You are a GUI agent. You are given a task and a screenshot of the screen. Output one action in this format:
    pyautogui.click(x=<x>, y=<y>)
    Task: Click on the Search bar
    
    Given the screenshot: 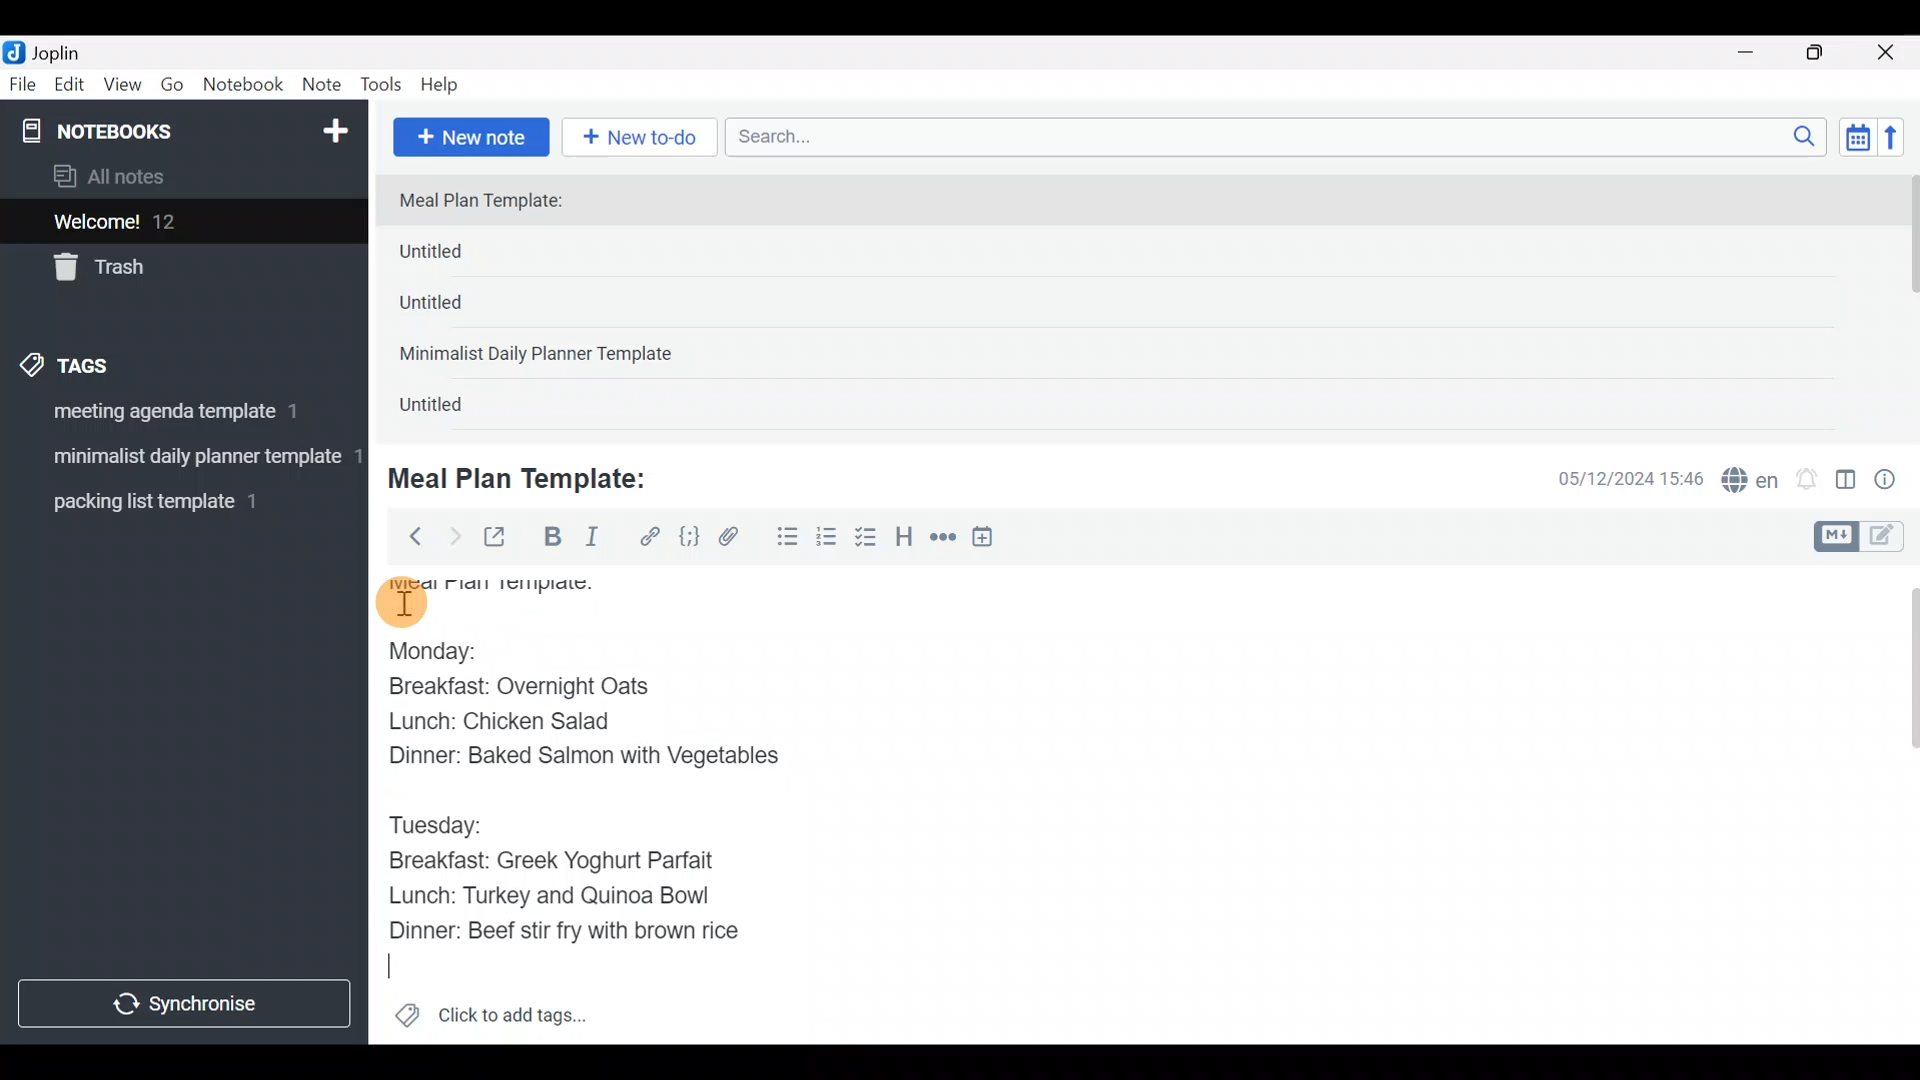 What is the action you would take?
    pyautogui.click(x=1281, y=134)
    